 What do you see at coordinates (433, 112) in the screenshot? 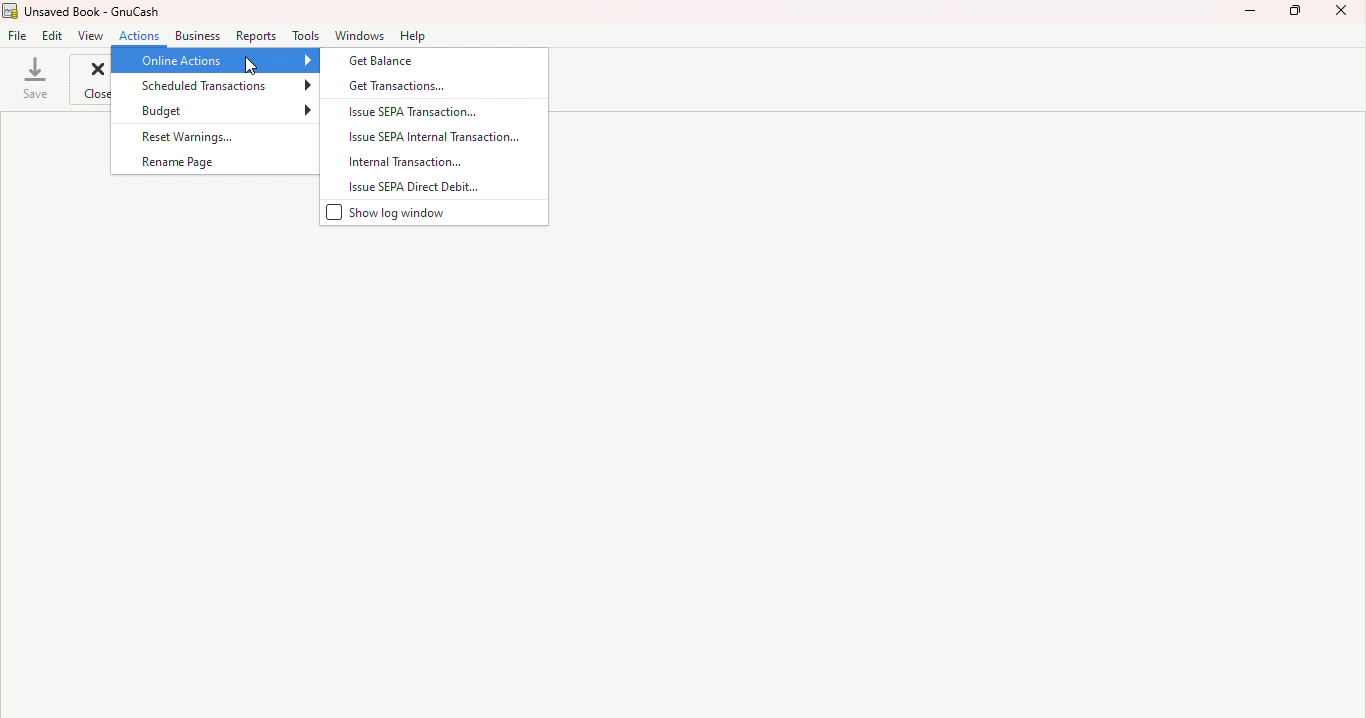
I see `Issue SEPA Transaction` at bounding box center [433, 112].